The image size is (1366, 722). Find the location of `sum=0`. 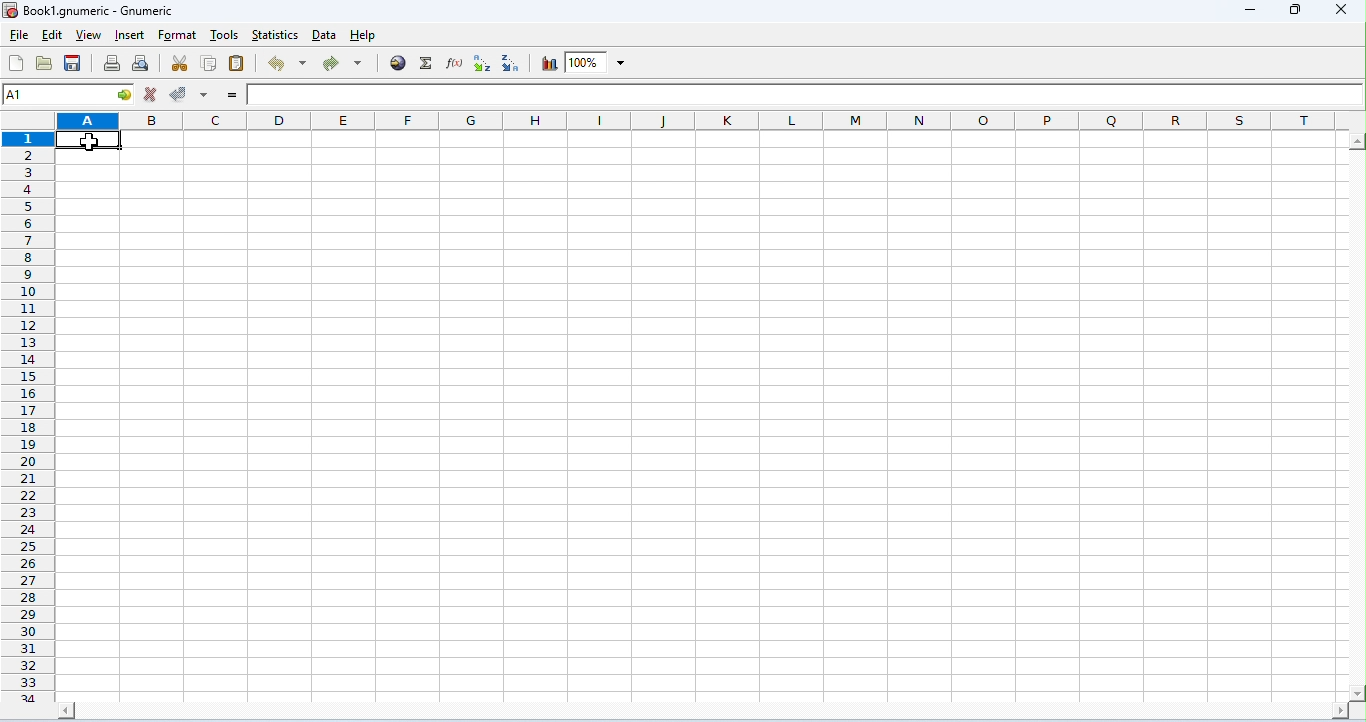

sum=0 is located at coordinates (1209, 708).